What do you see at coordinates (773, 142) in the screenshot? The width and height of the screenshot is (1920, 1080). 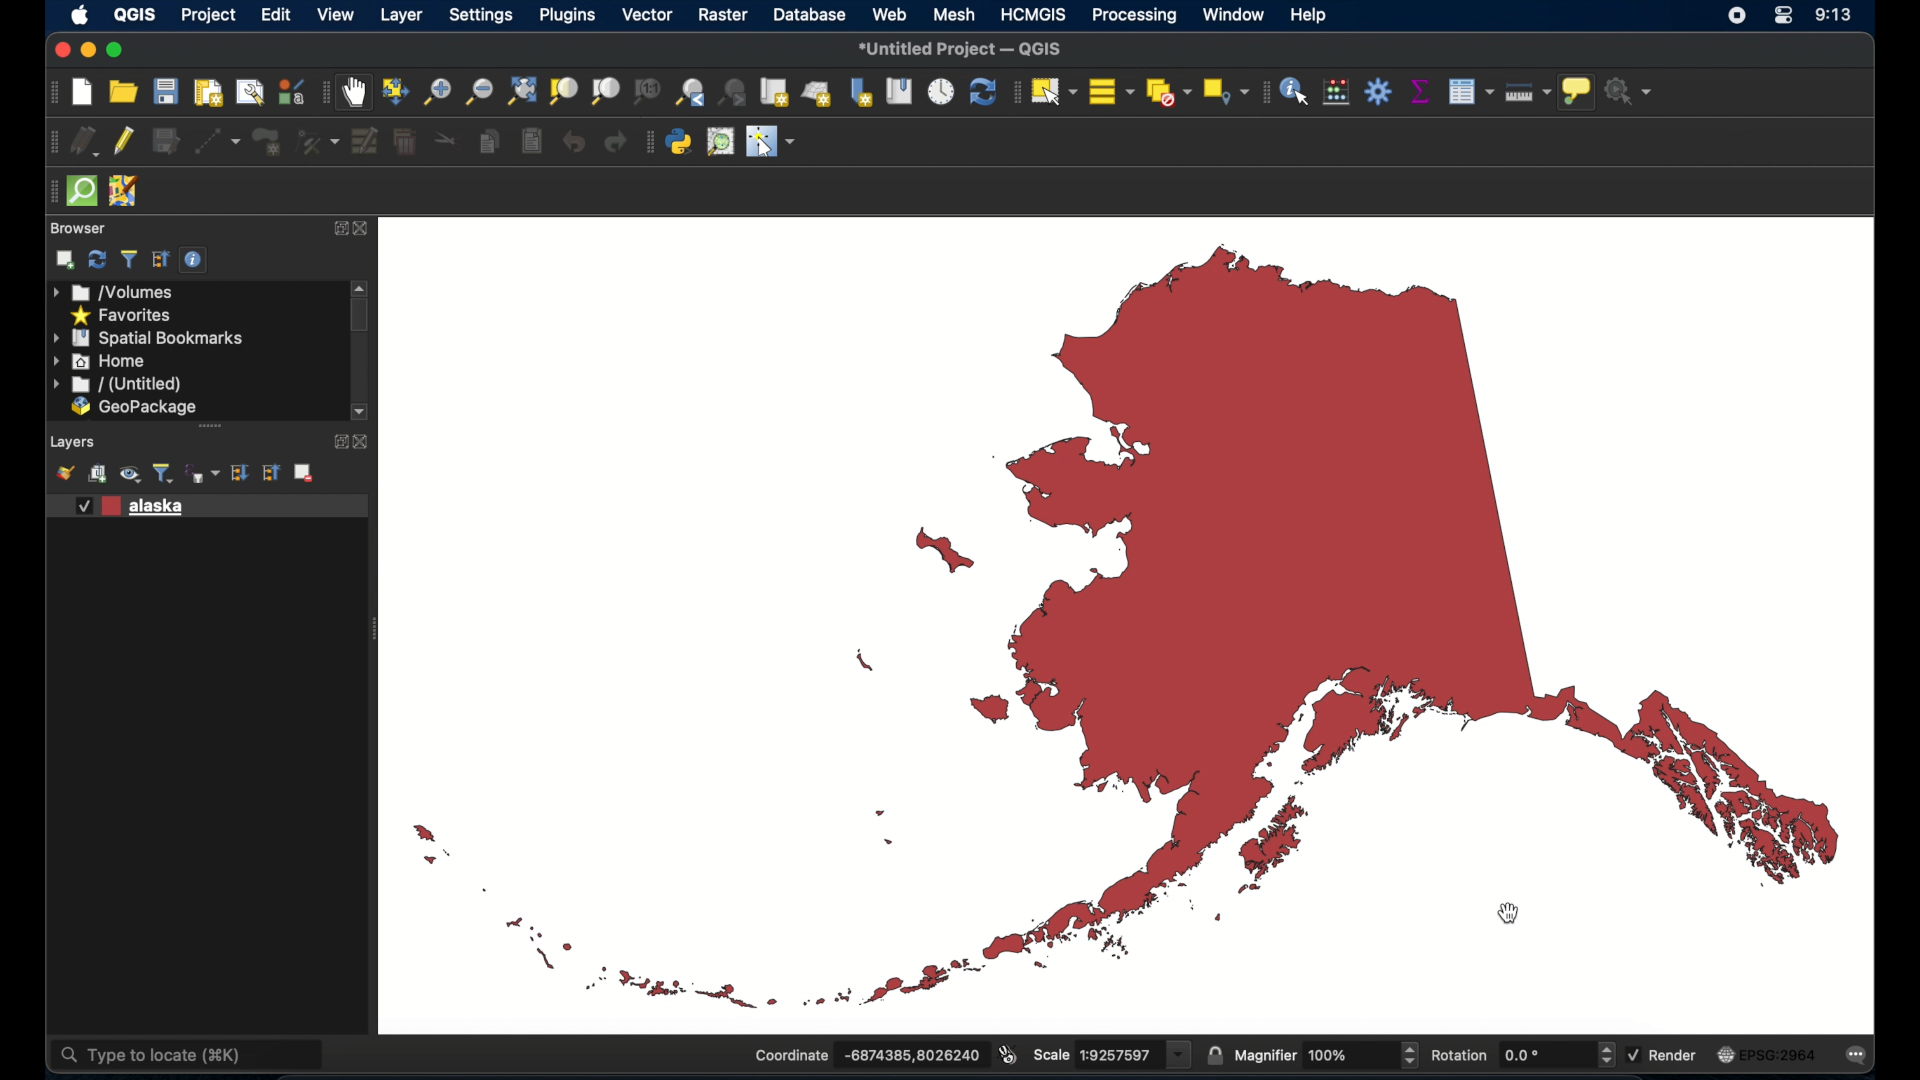 I see `switches mouse to a configurable pointer` at bounding box center [773, 142].